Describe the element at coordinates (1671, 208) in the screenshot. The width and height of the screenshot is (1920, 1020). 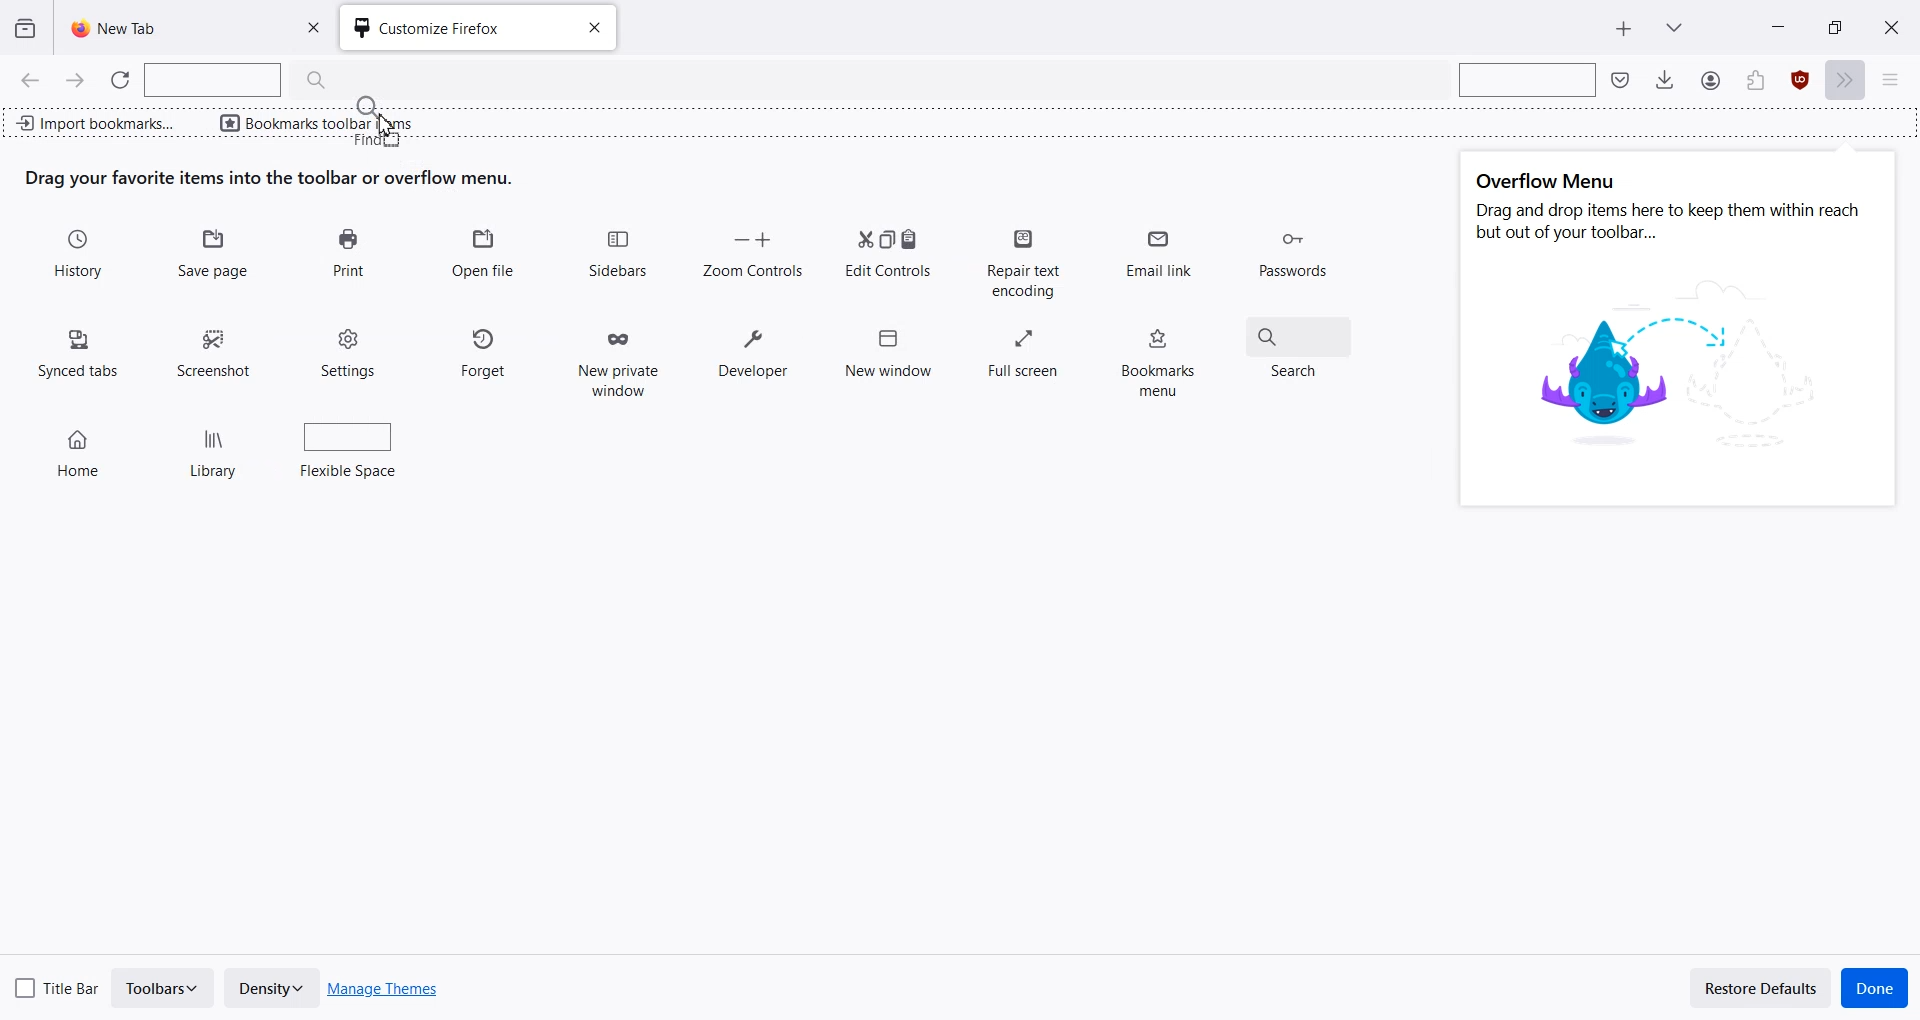
I see `Text` at that location.